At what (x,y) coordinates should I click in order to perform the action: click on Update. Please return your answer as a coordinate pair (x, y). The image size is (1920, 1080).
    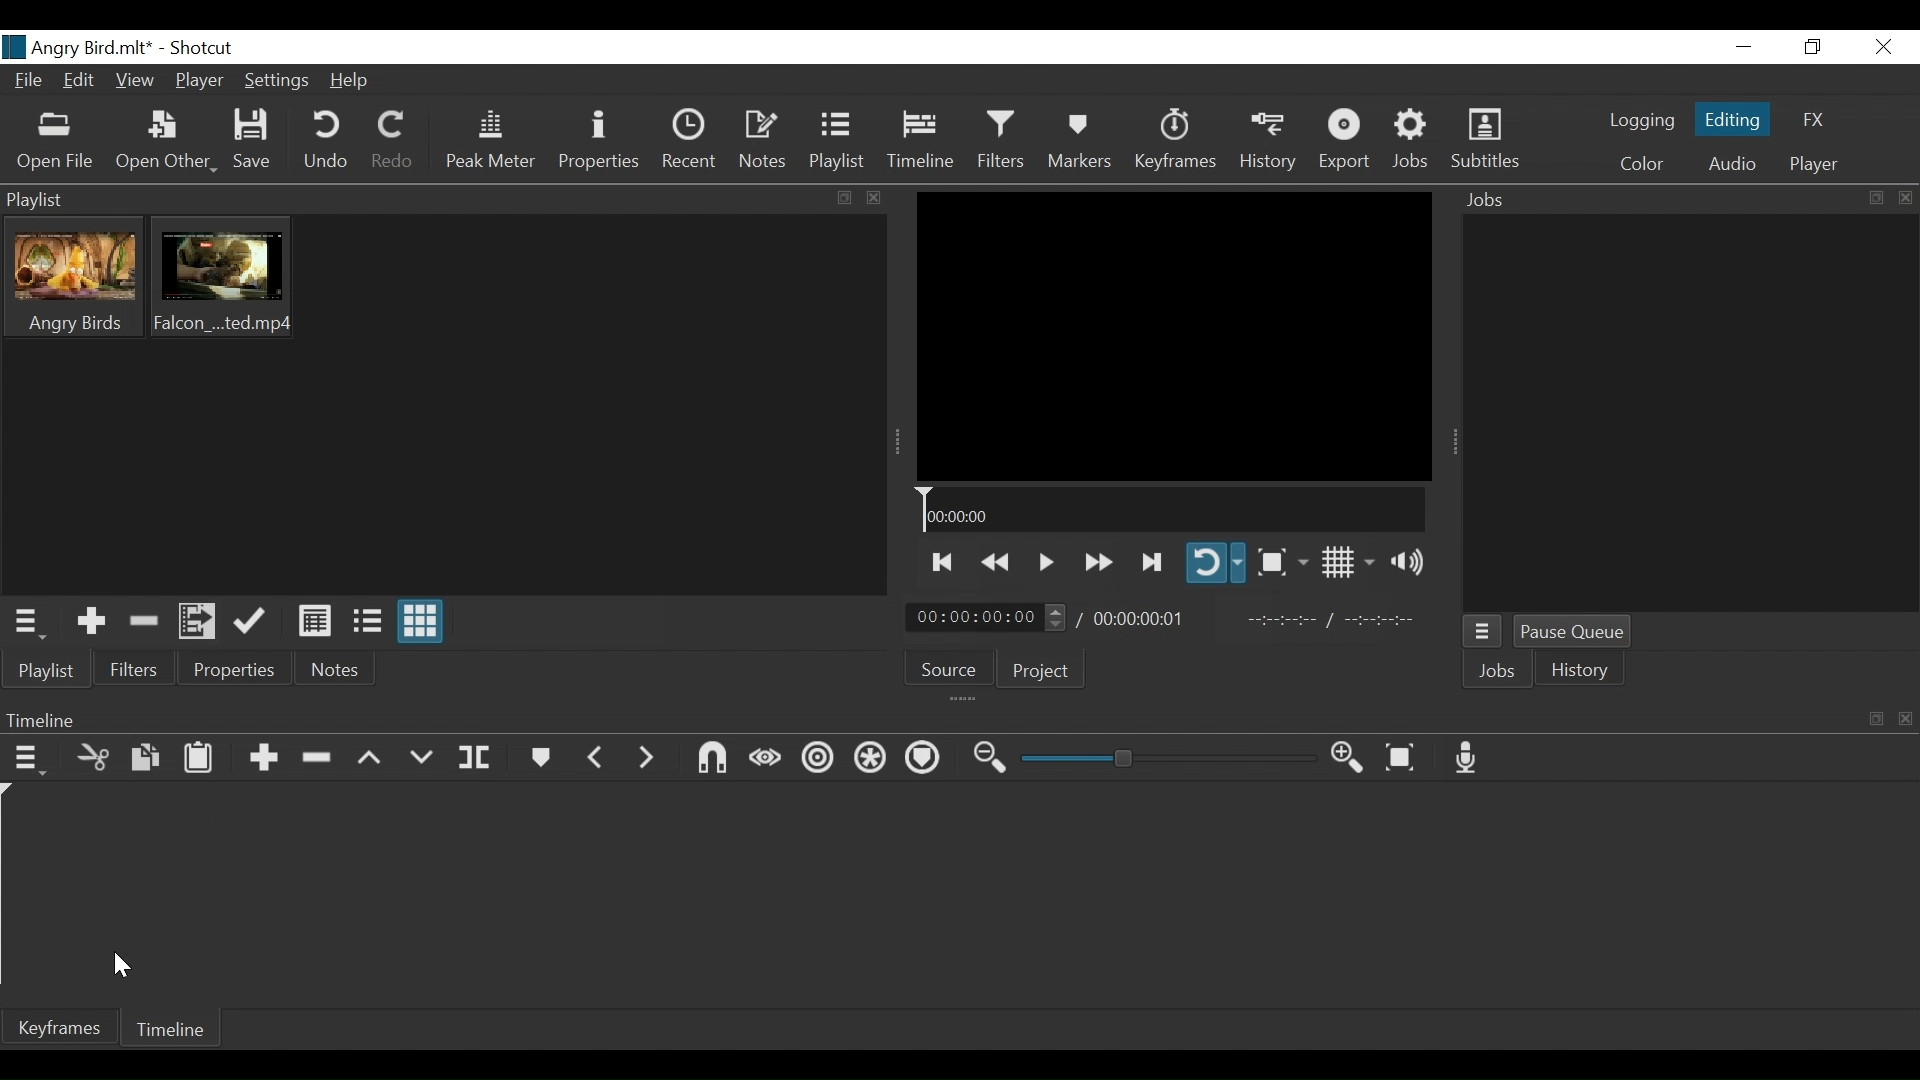
    Looking at the image, I should click on (247, 623).